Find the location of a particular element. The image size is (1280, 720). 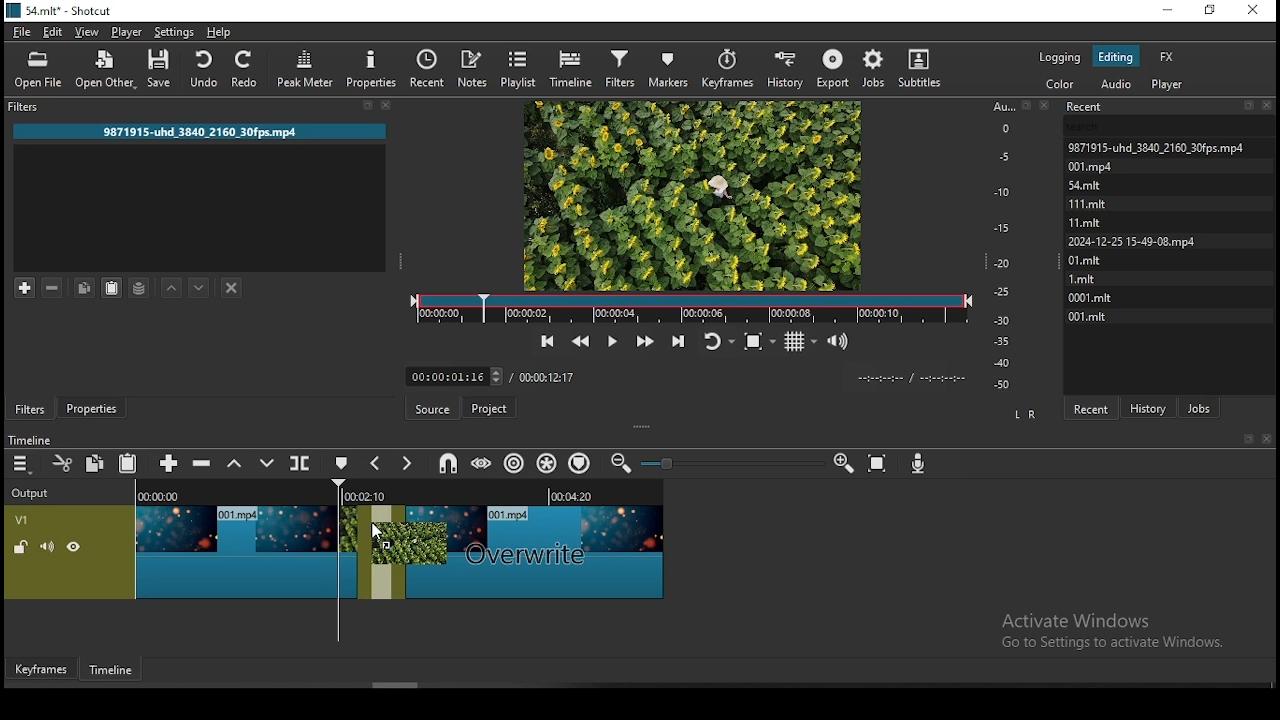

remove selected filters is located at coordinates (51, 288).